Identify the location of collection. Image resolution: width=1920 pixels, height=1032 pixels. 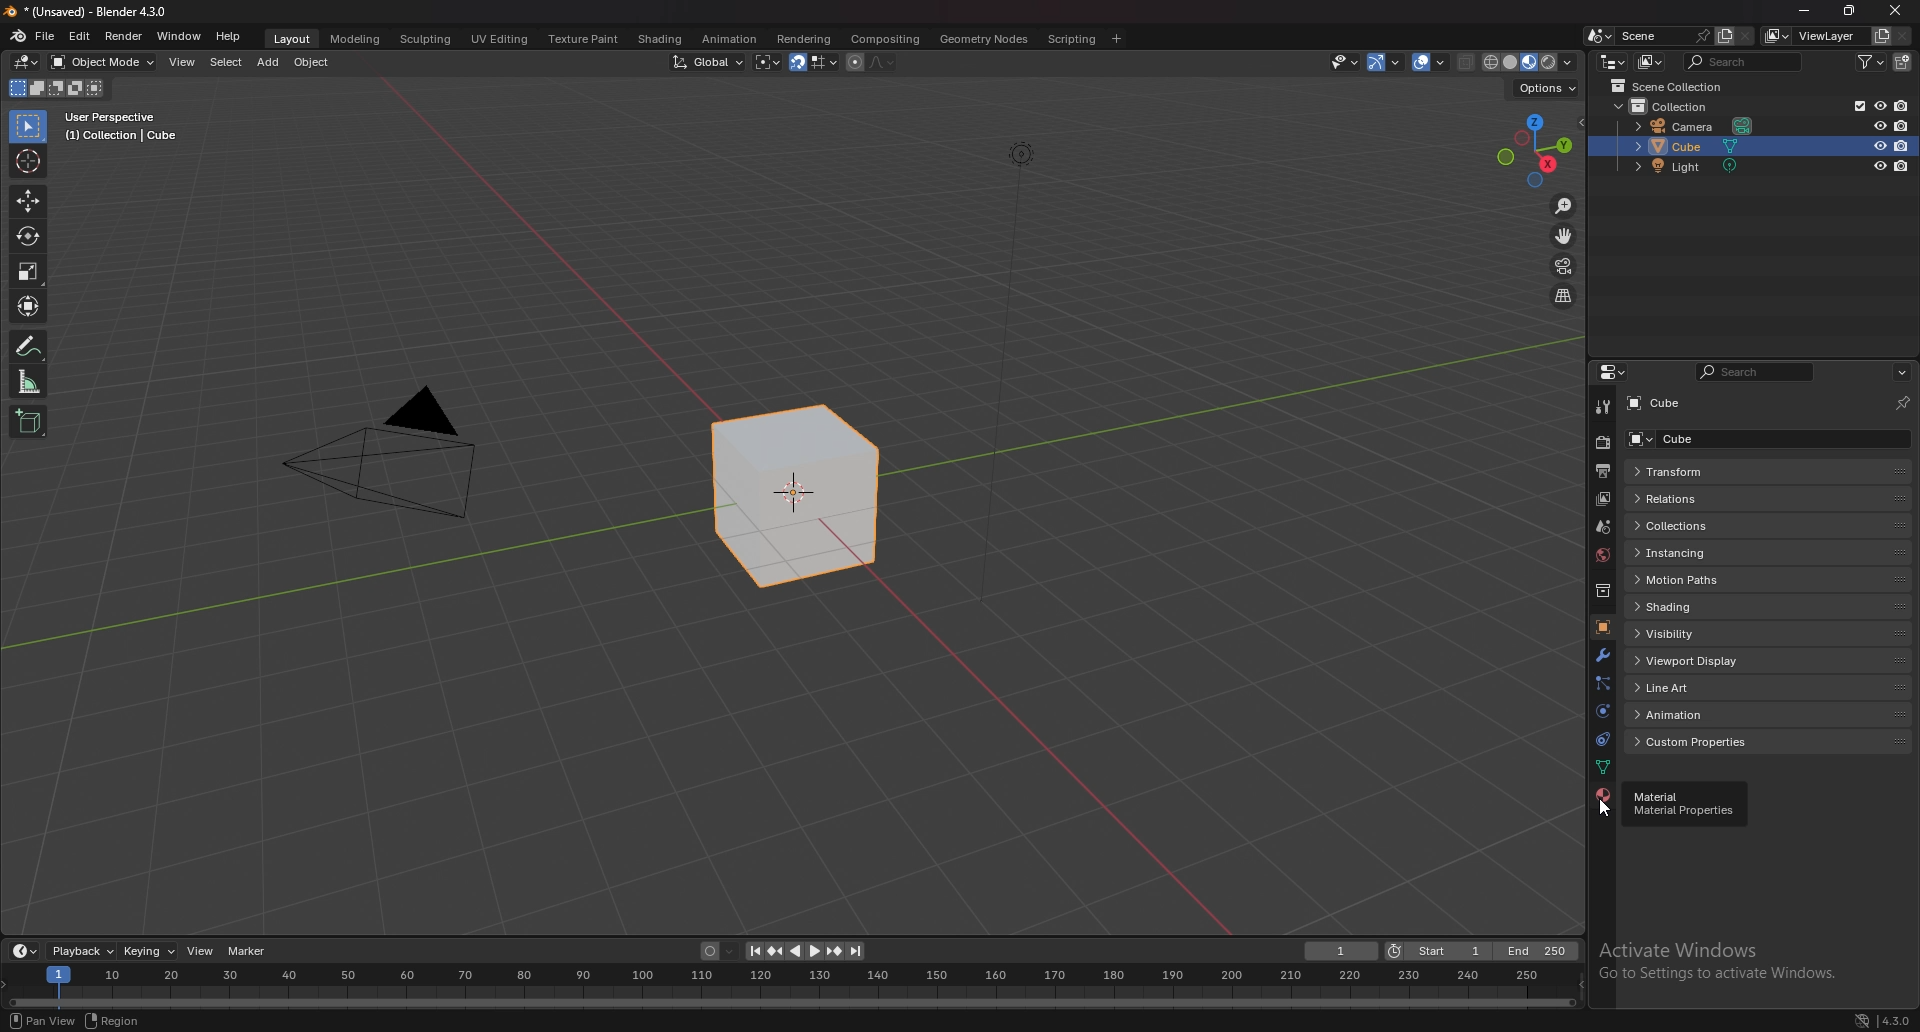
(1682, 106).